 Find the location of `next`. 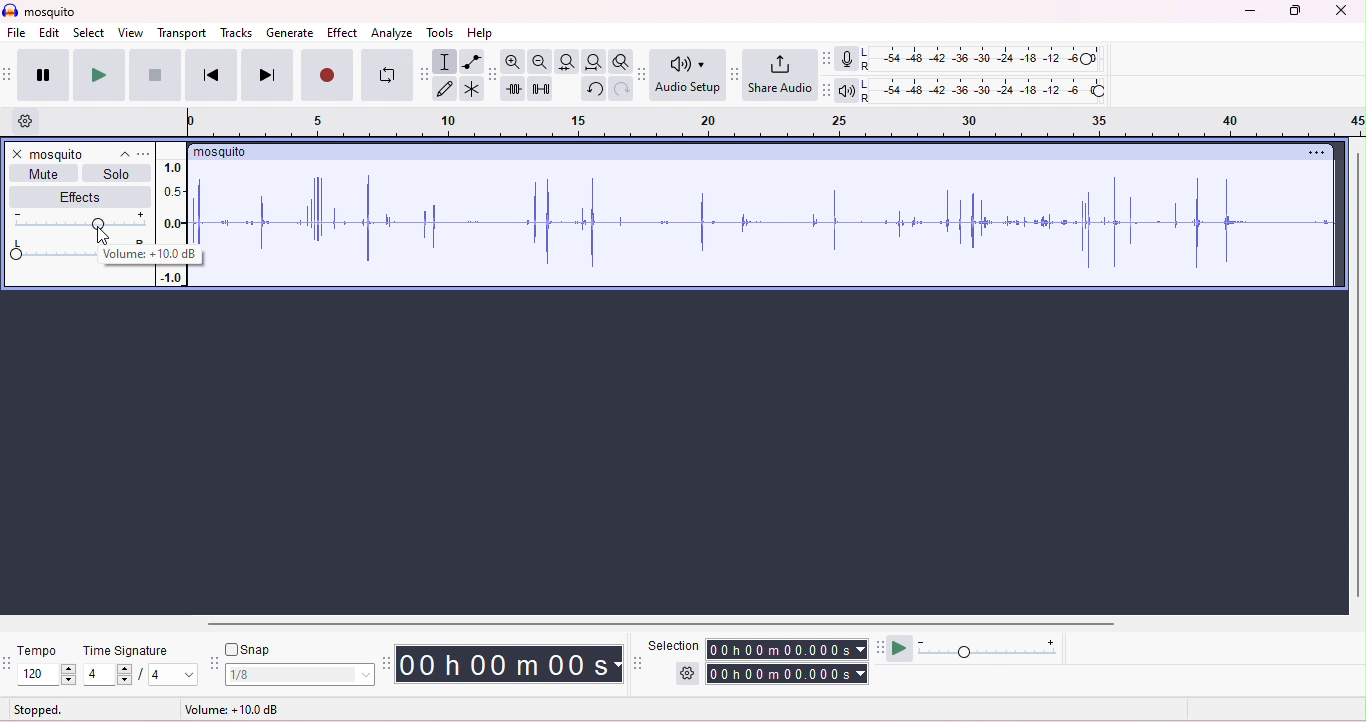

next is located at coordinates (267, 75).